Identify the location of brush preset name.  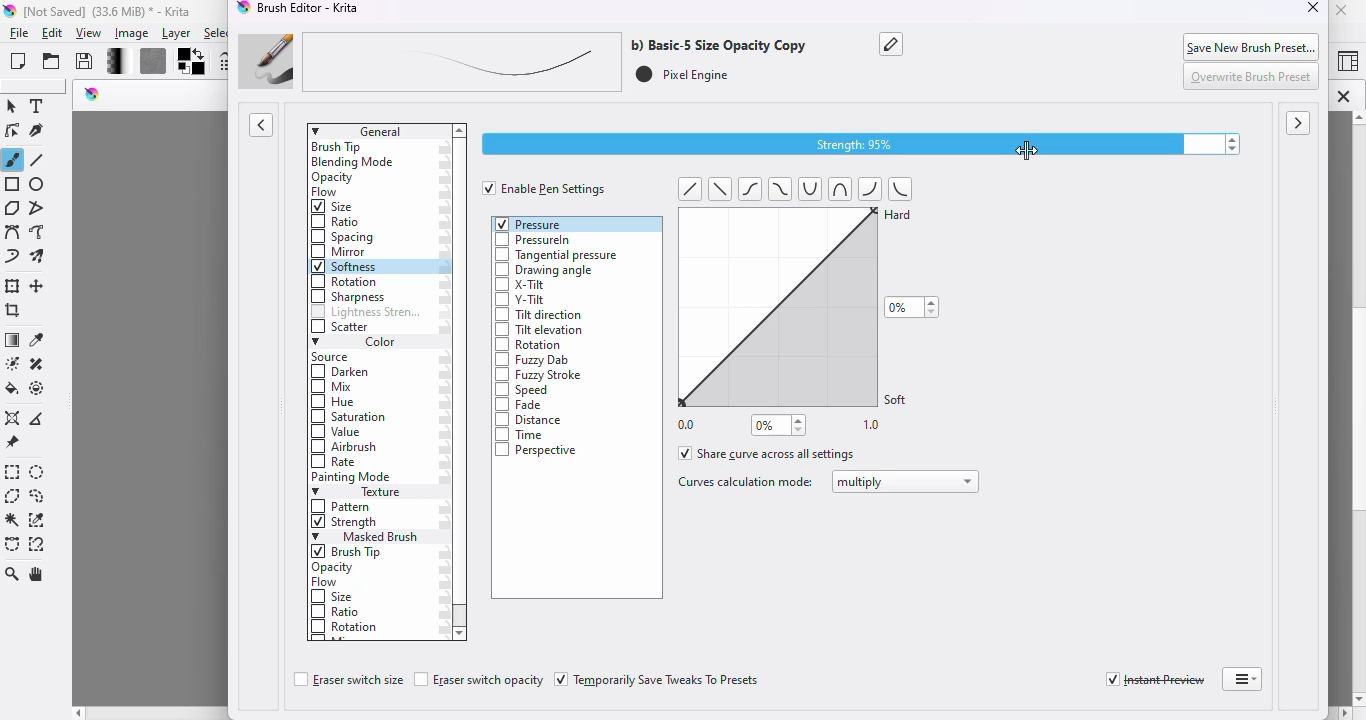
(522, 62).